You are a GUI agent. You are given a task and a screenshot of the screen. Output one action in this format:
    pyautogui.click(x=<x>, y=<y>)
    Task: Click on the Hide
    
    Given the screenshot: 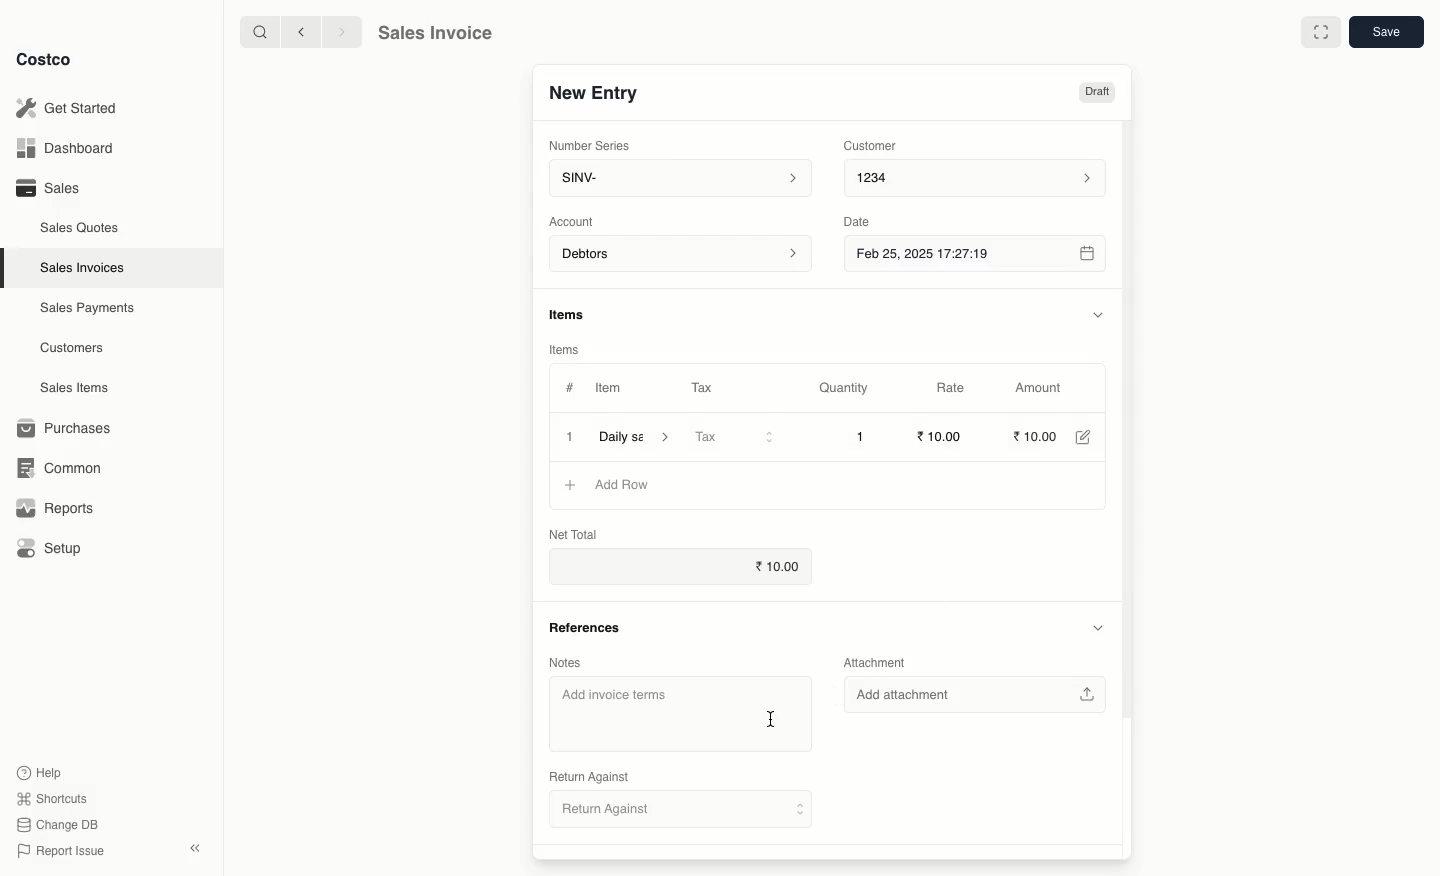 What is the action you would take?
    pyautogui.click(x=1097, y=627)
    